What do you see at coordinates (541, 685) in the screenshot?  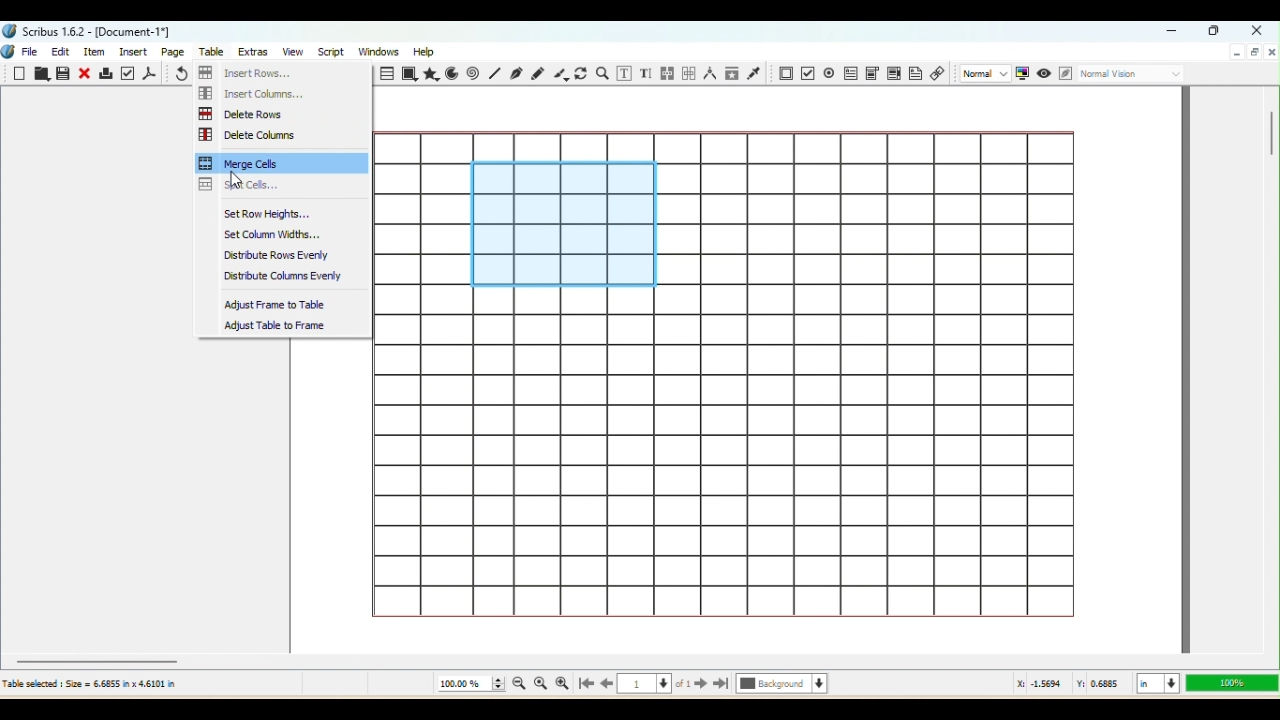 I see `Zoom to 100%` at bounding box center [541, 685].